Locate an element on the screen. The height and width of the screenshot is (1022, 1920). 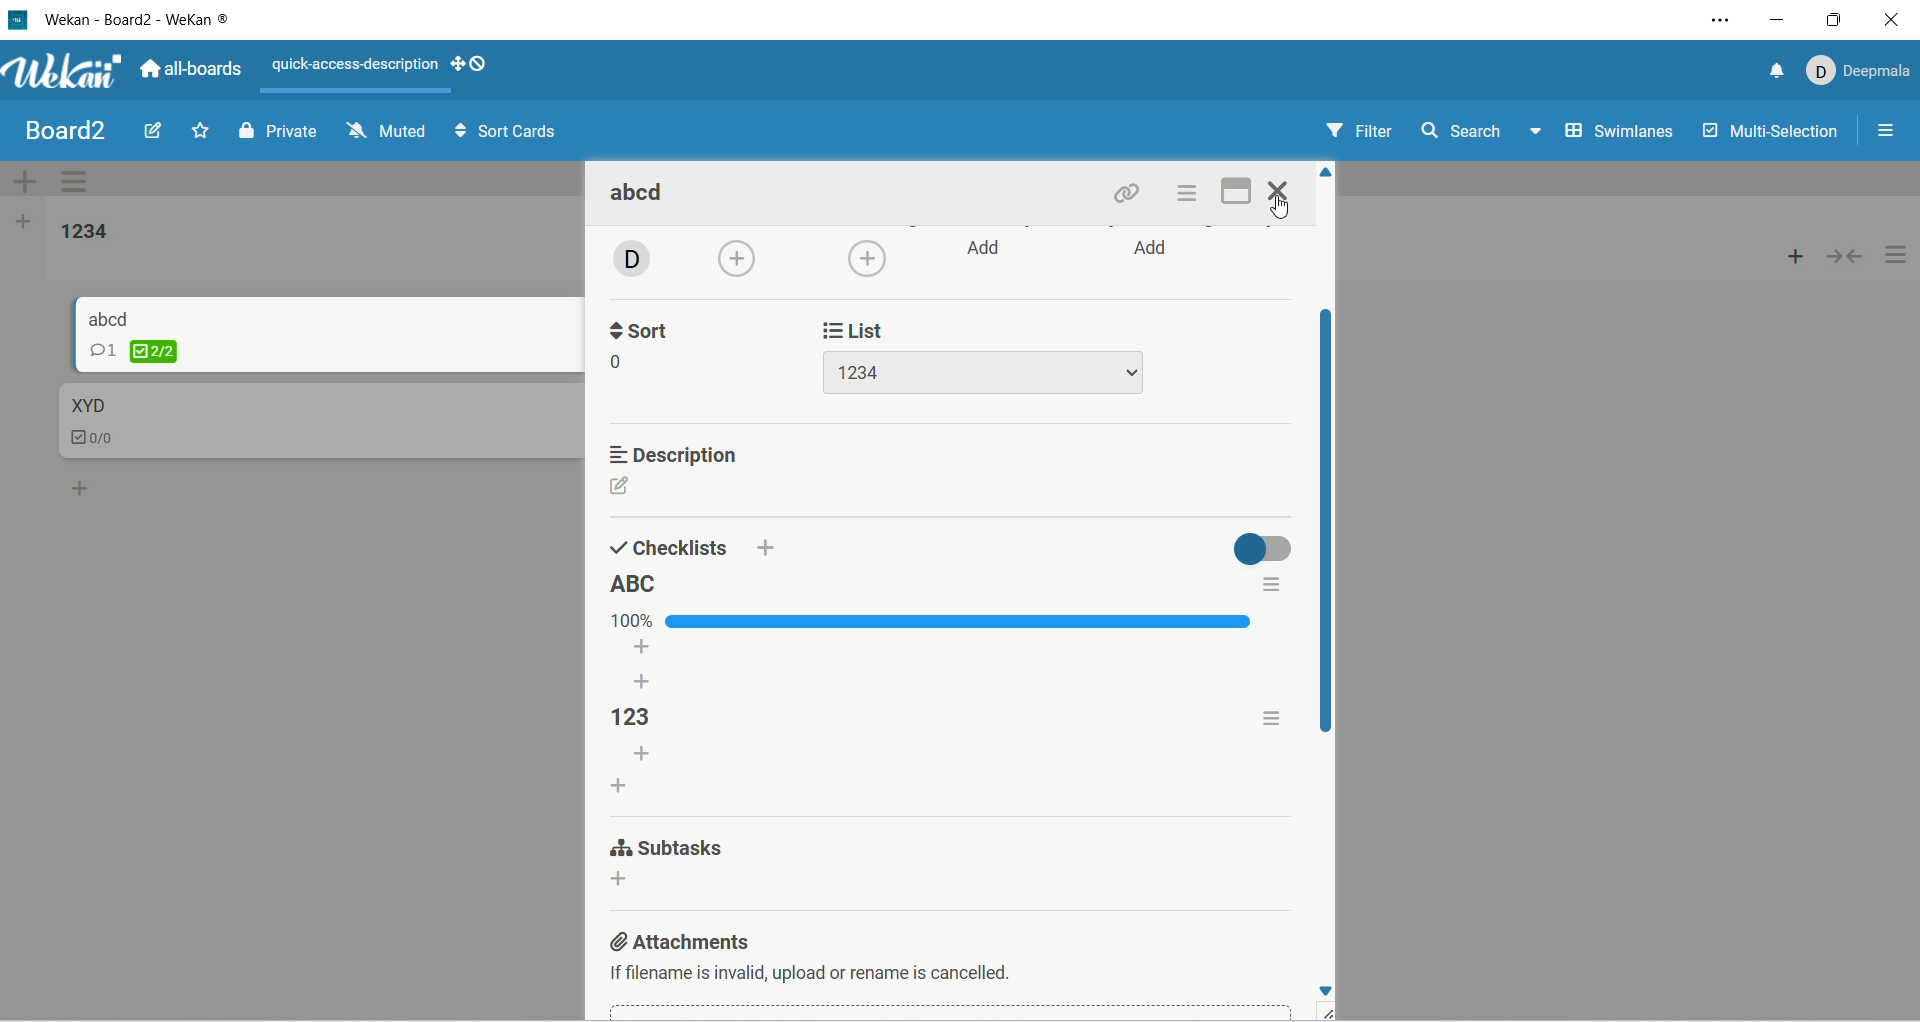
board title is located at coordinates (61, 130).